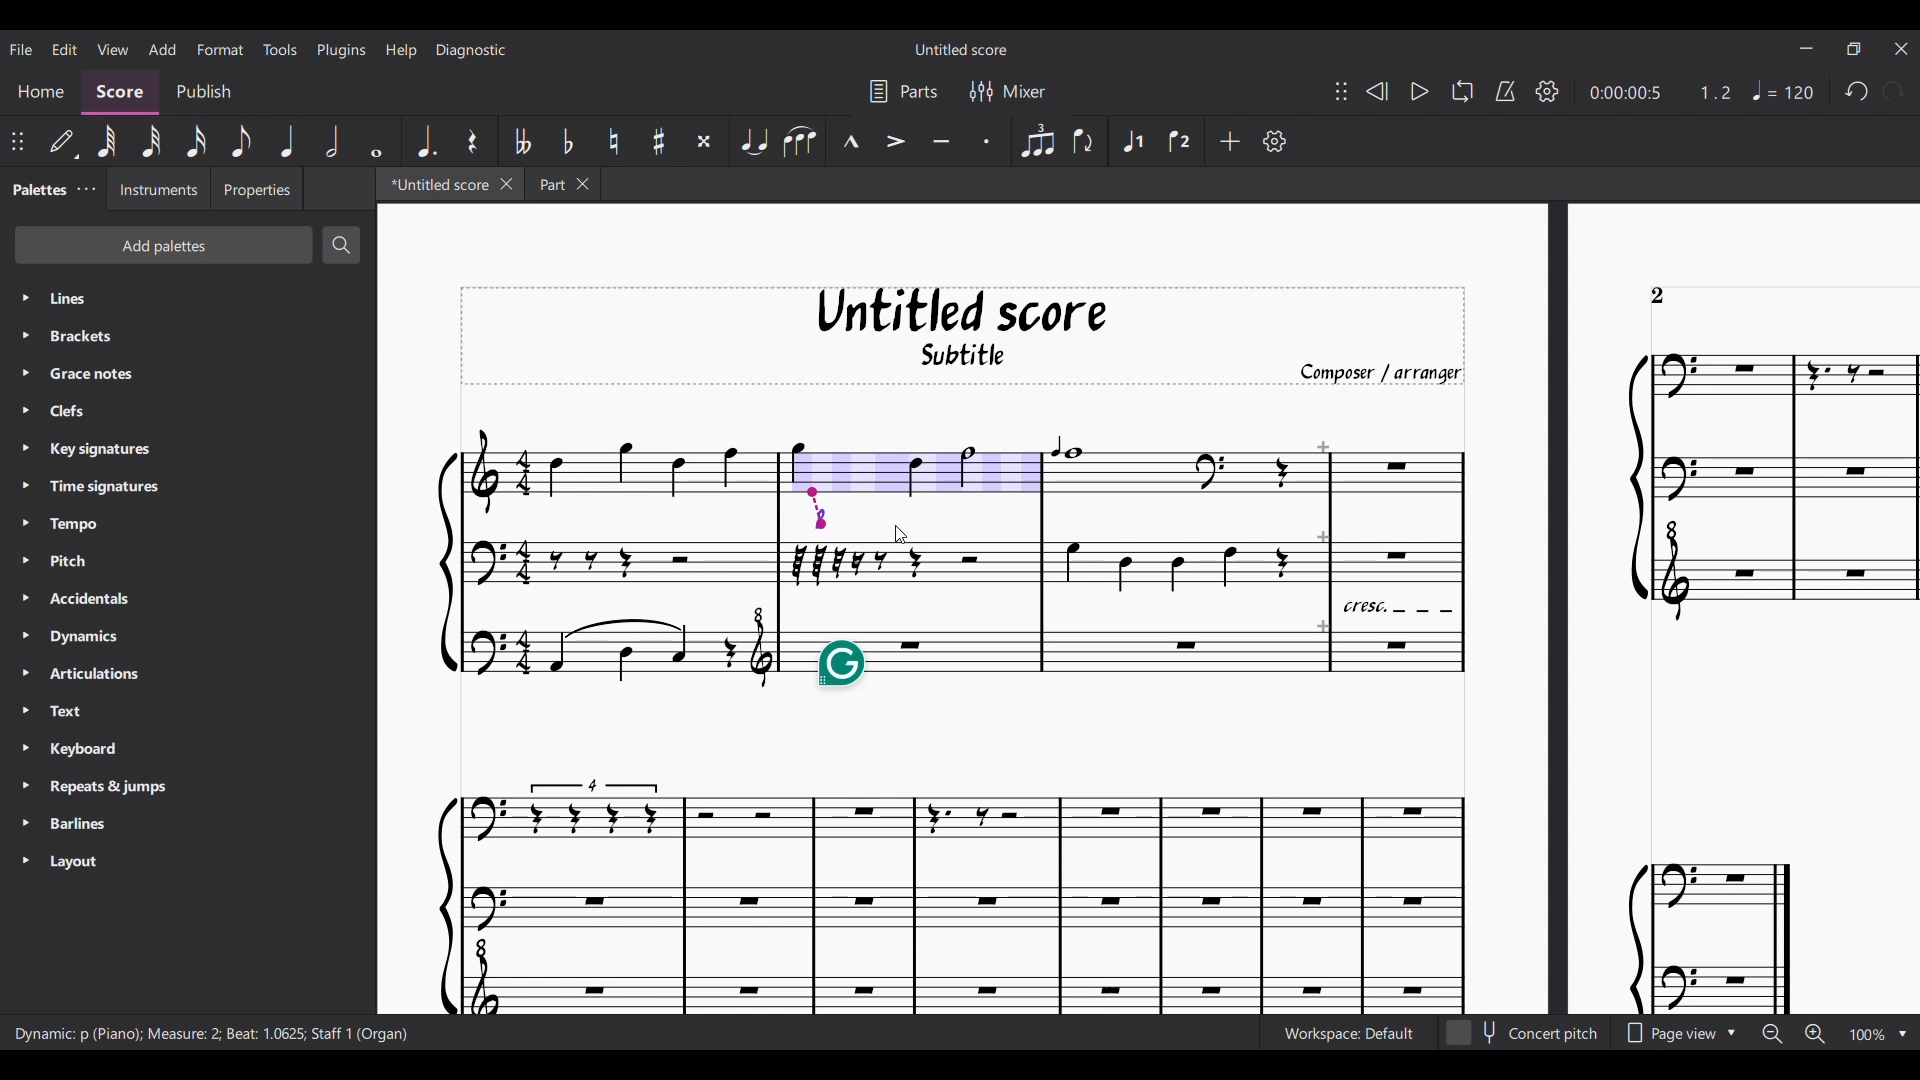  What do you see at coordinates (1341, 91) in the screenshot?
I see `Change position of toolbar` at bounding box center [1341, 91].